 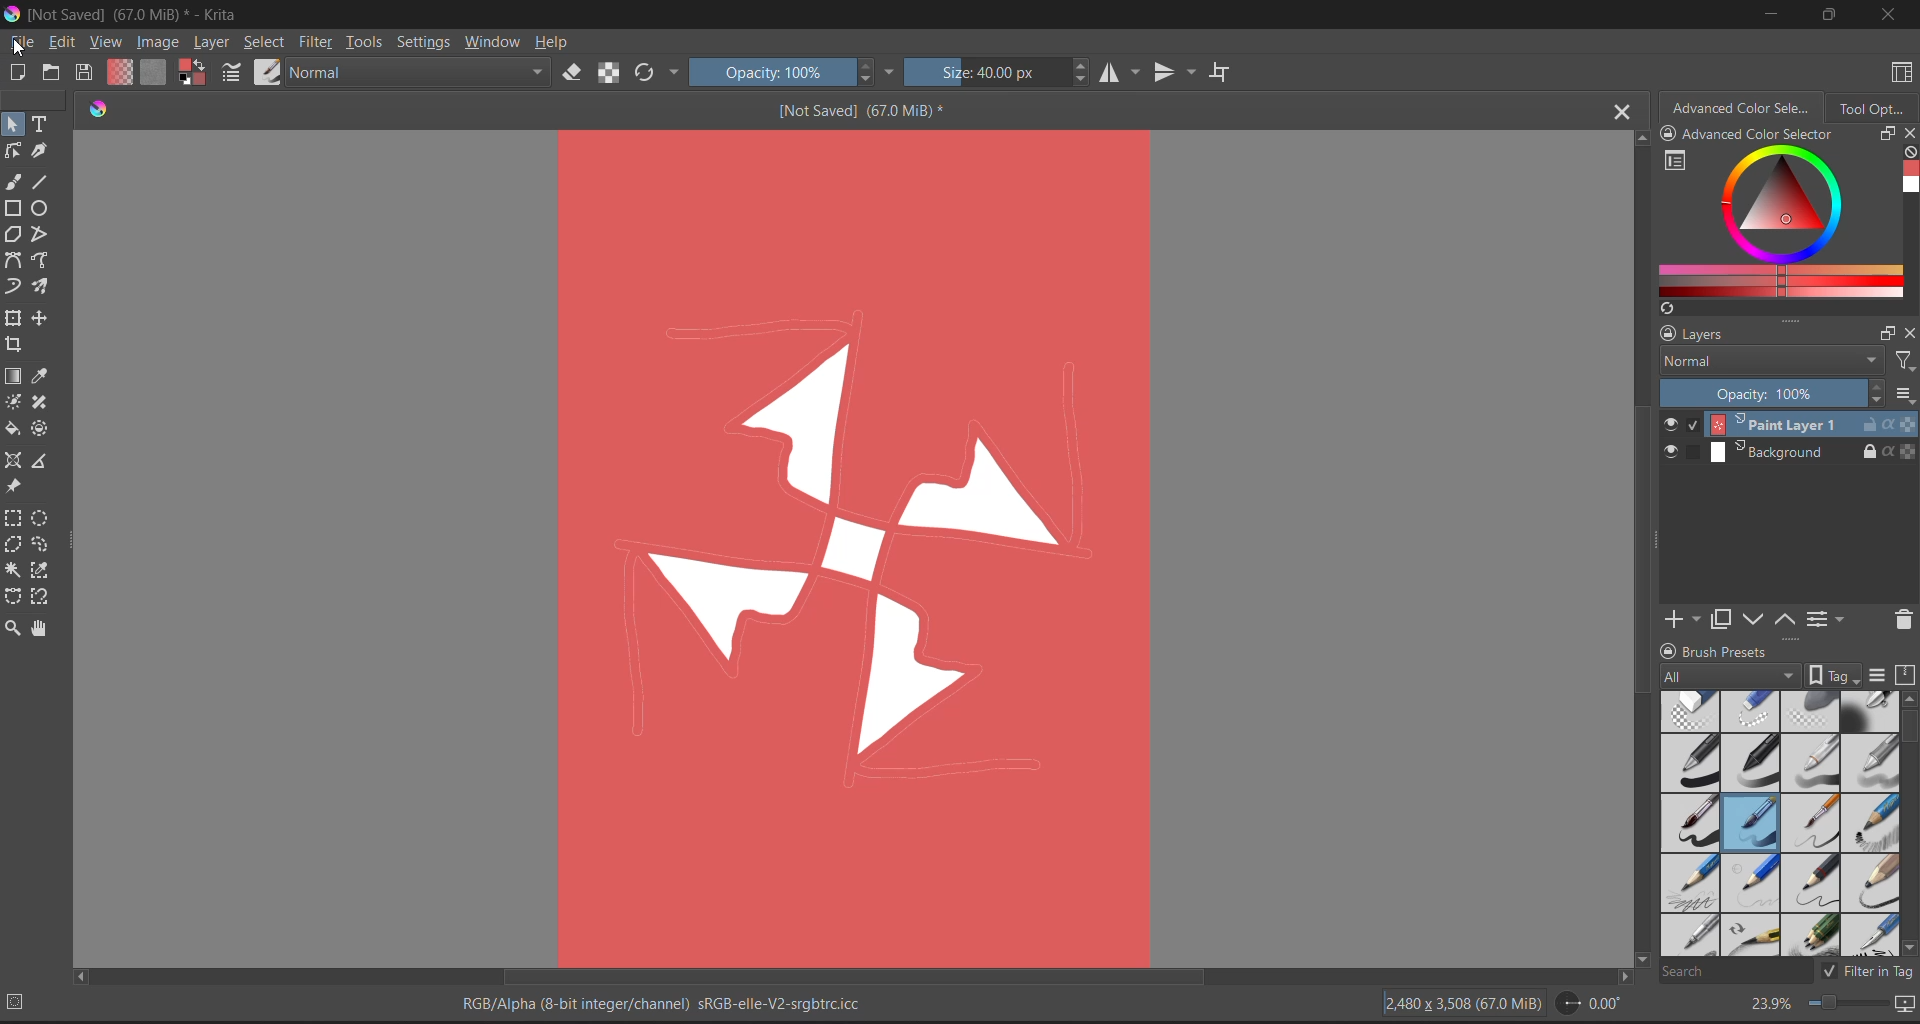 What do you see at coordinates (1637, 551) in the screenshot?
I see `vertical scroll bar` at bounding box center [1637, 551].